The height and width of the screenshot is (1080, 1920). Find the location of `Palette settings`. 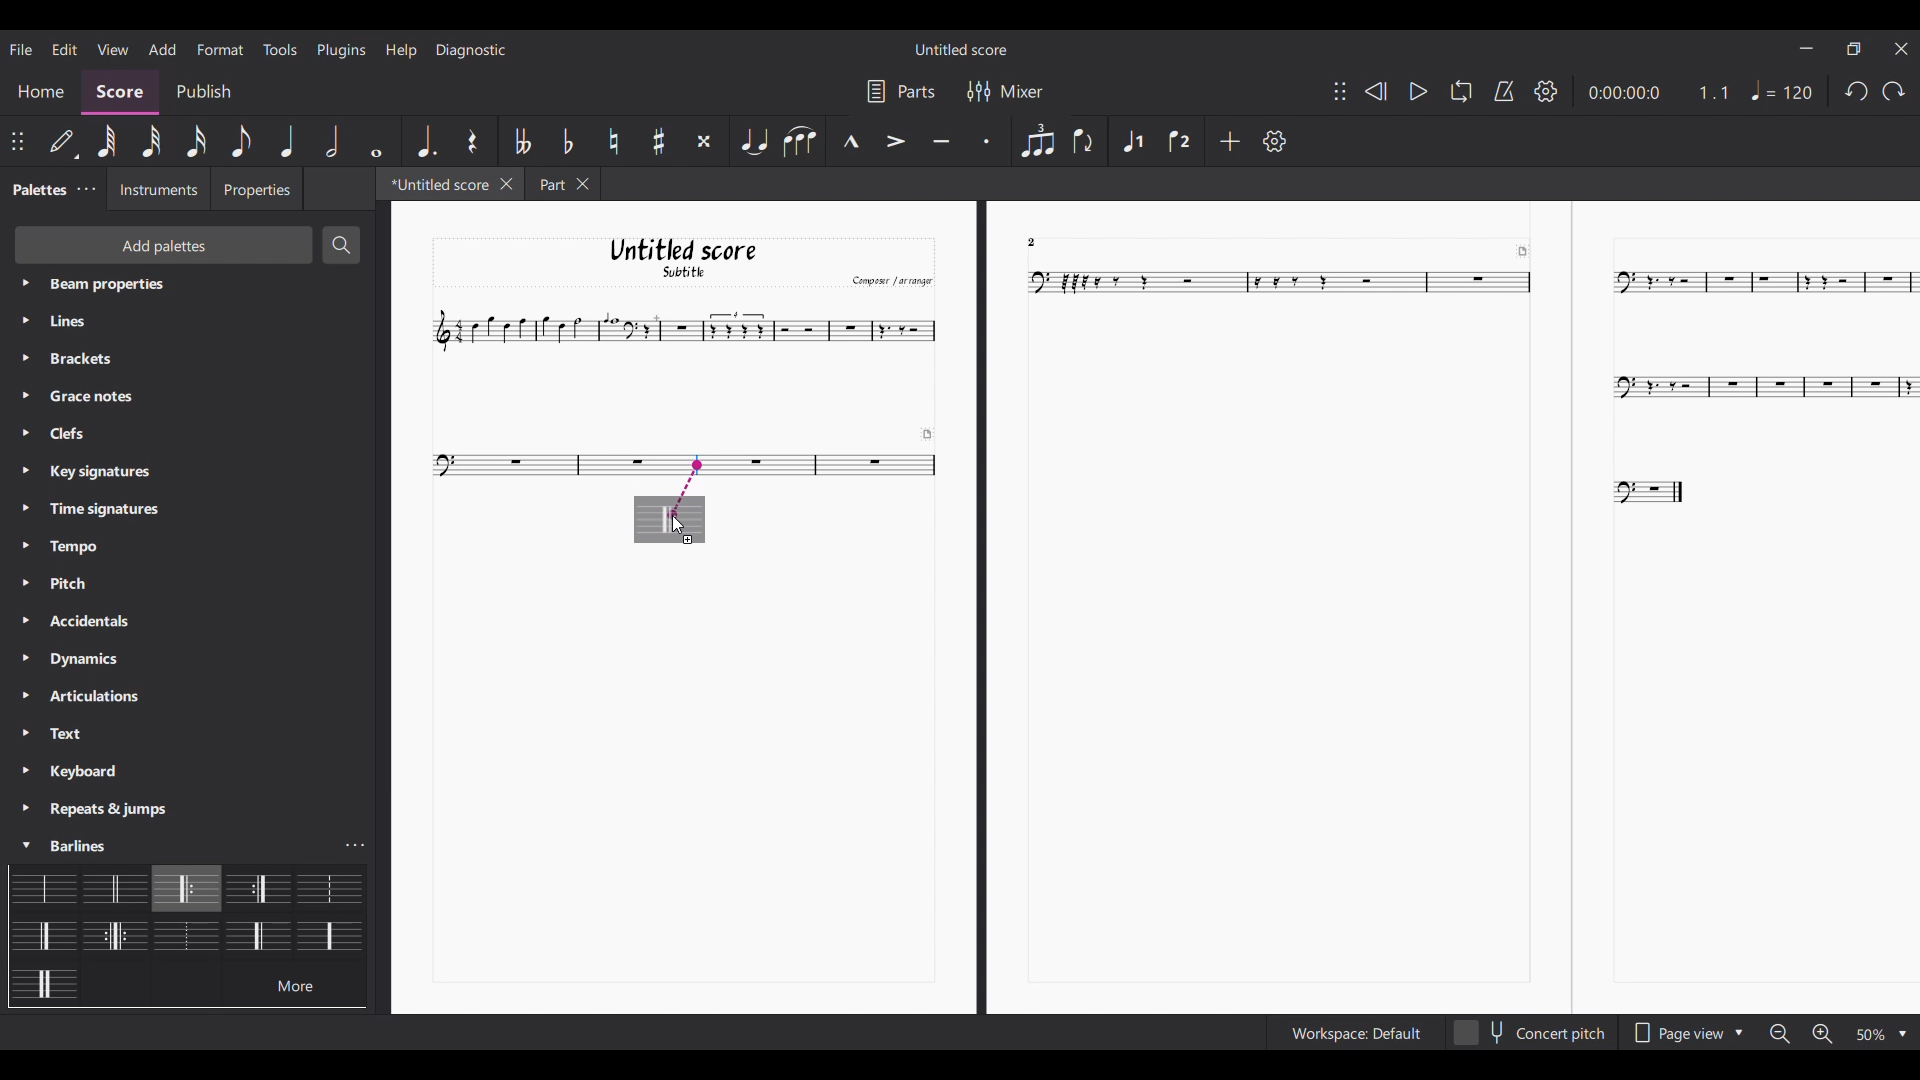

Palette settings is located at coordinates (86, 511).